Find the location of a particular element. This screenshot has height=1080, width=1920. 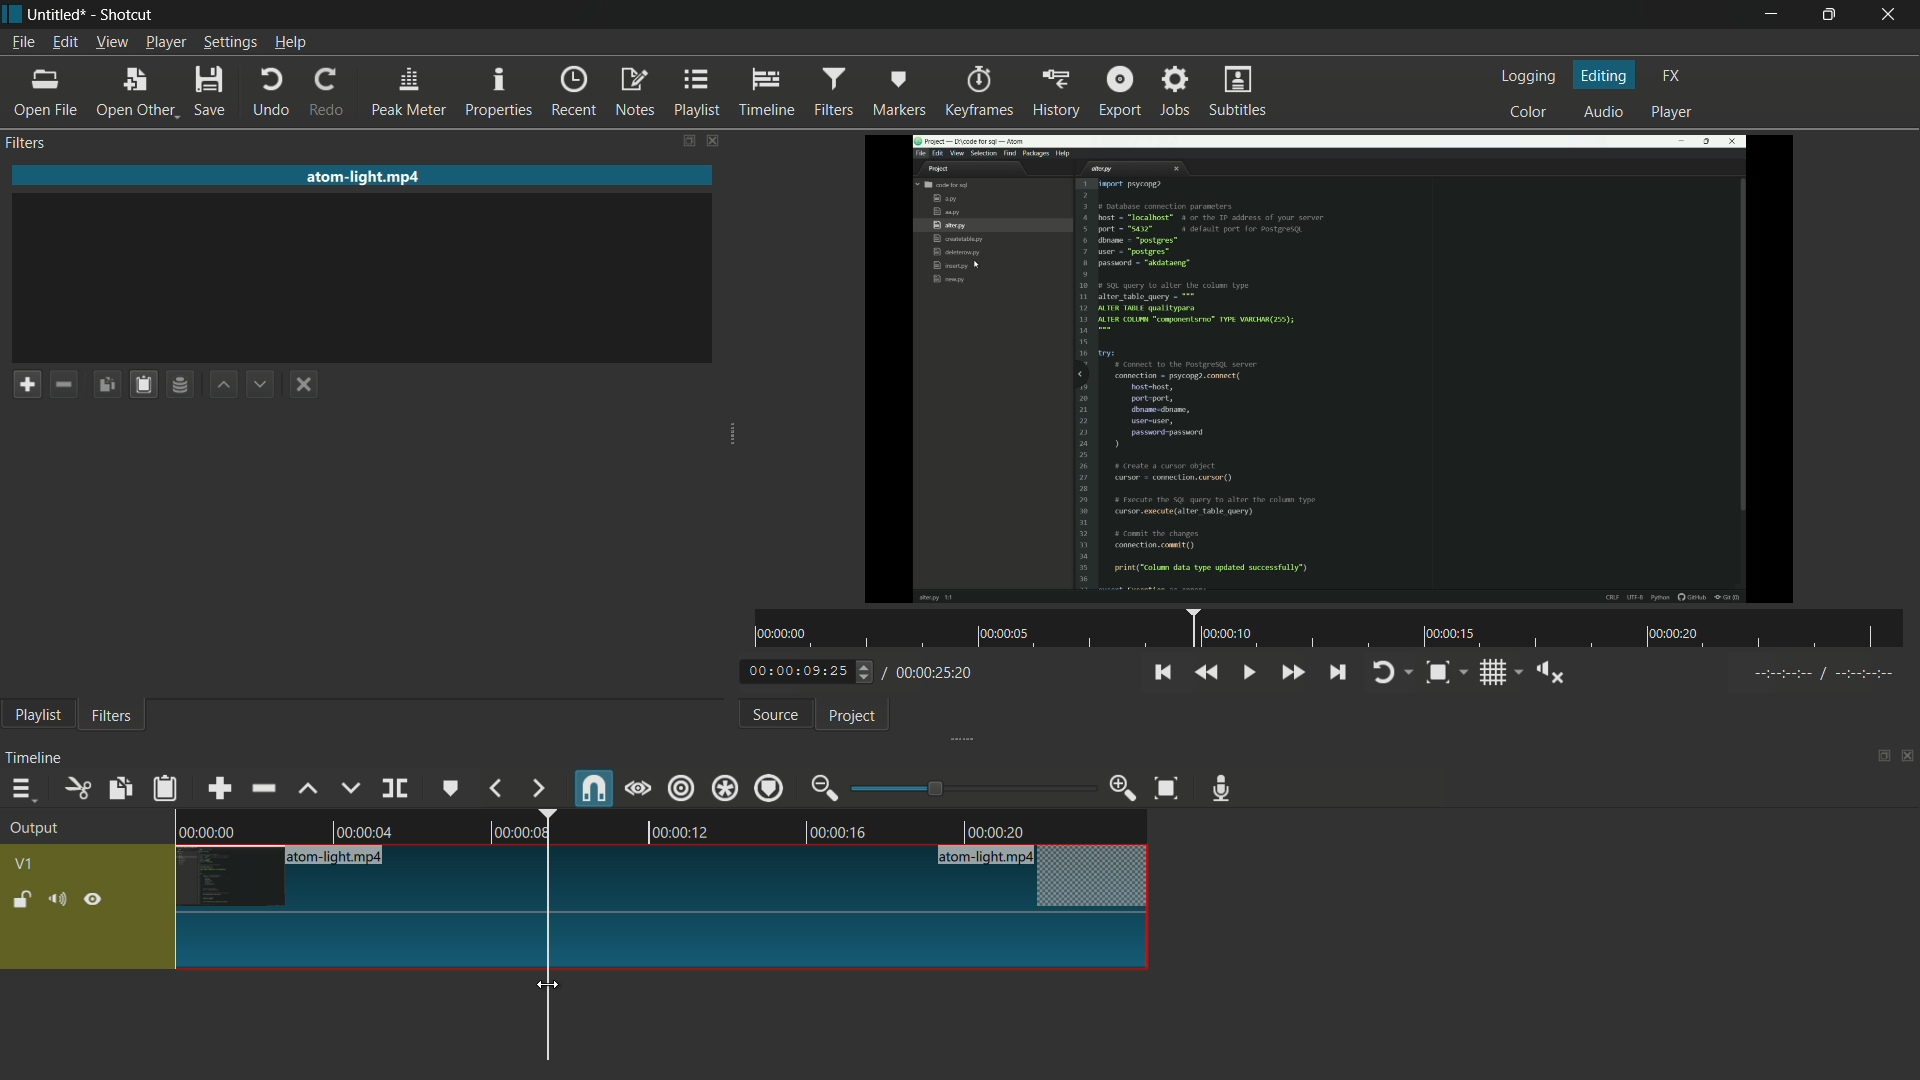

jobs is located at coordinates (1177, 89).